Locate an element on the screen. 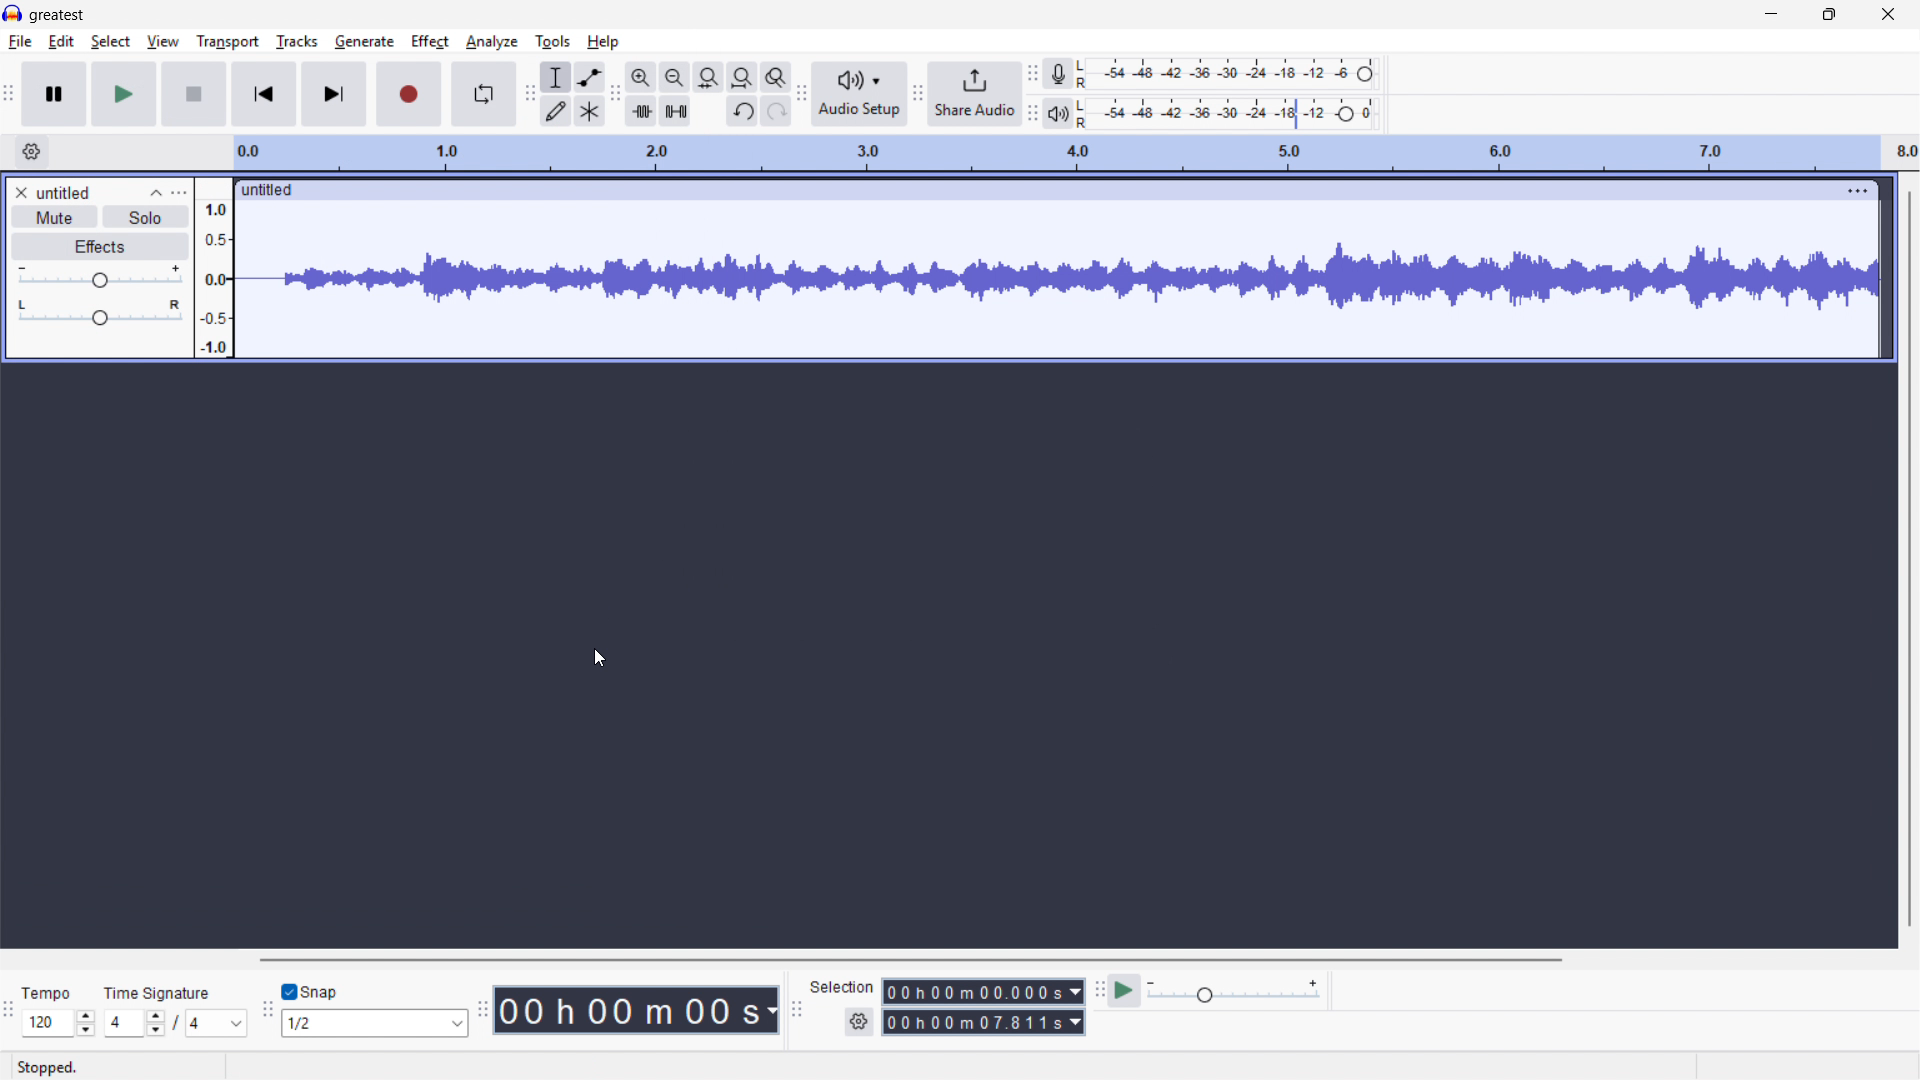  tools is located at coordinates (553, 41).